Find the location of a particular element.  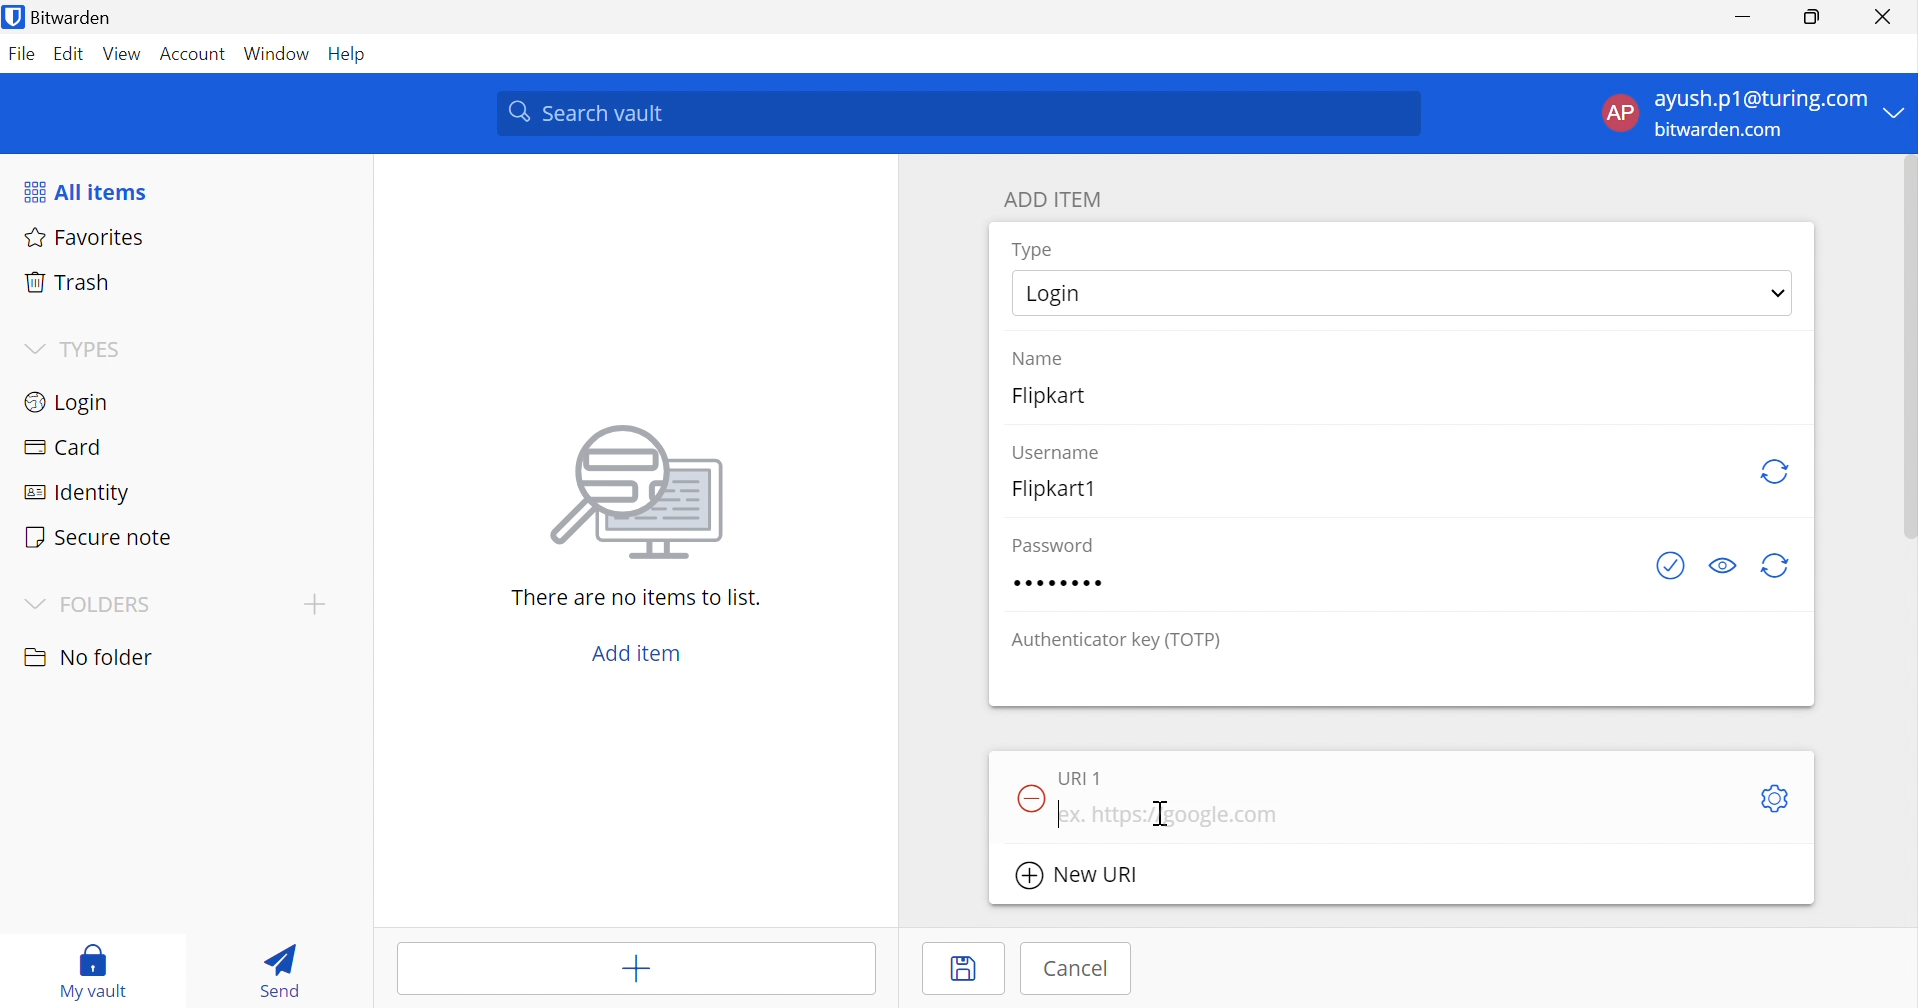

Password is located at coordinates (1048, 544).